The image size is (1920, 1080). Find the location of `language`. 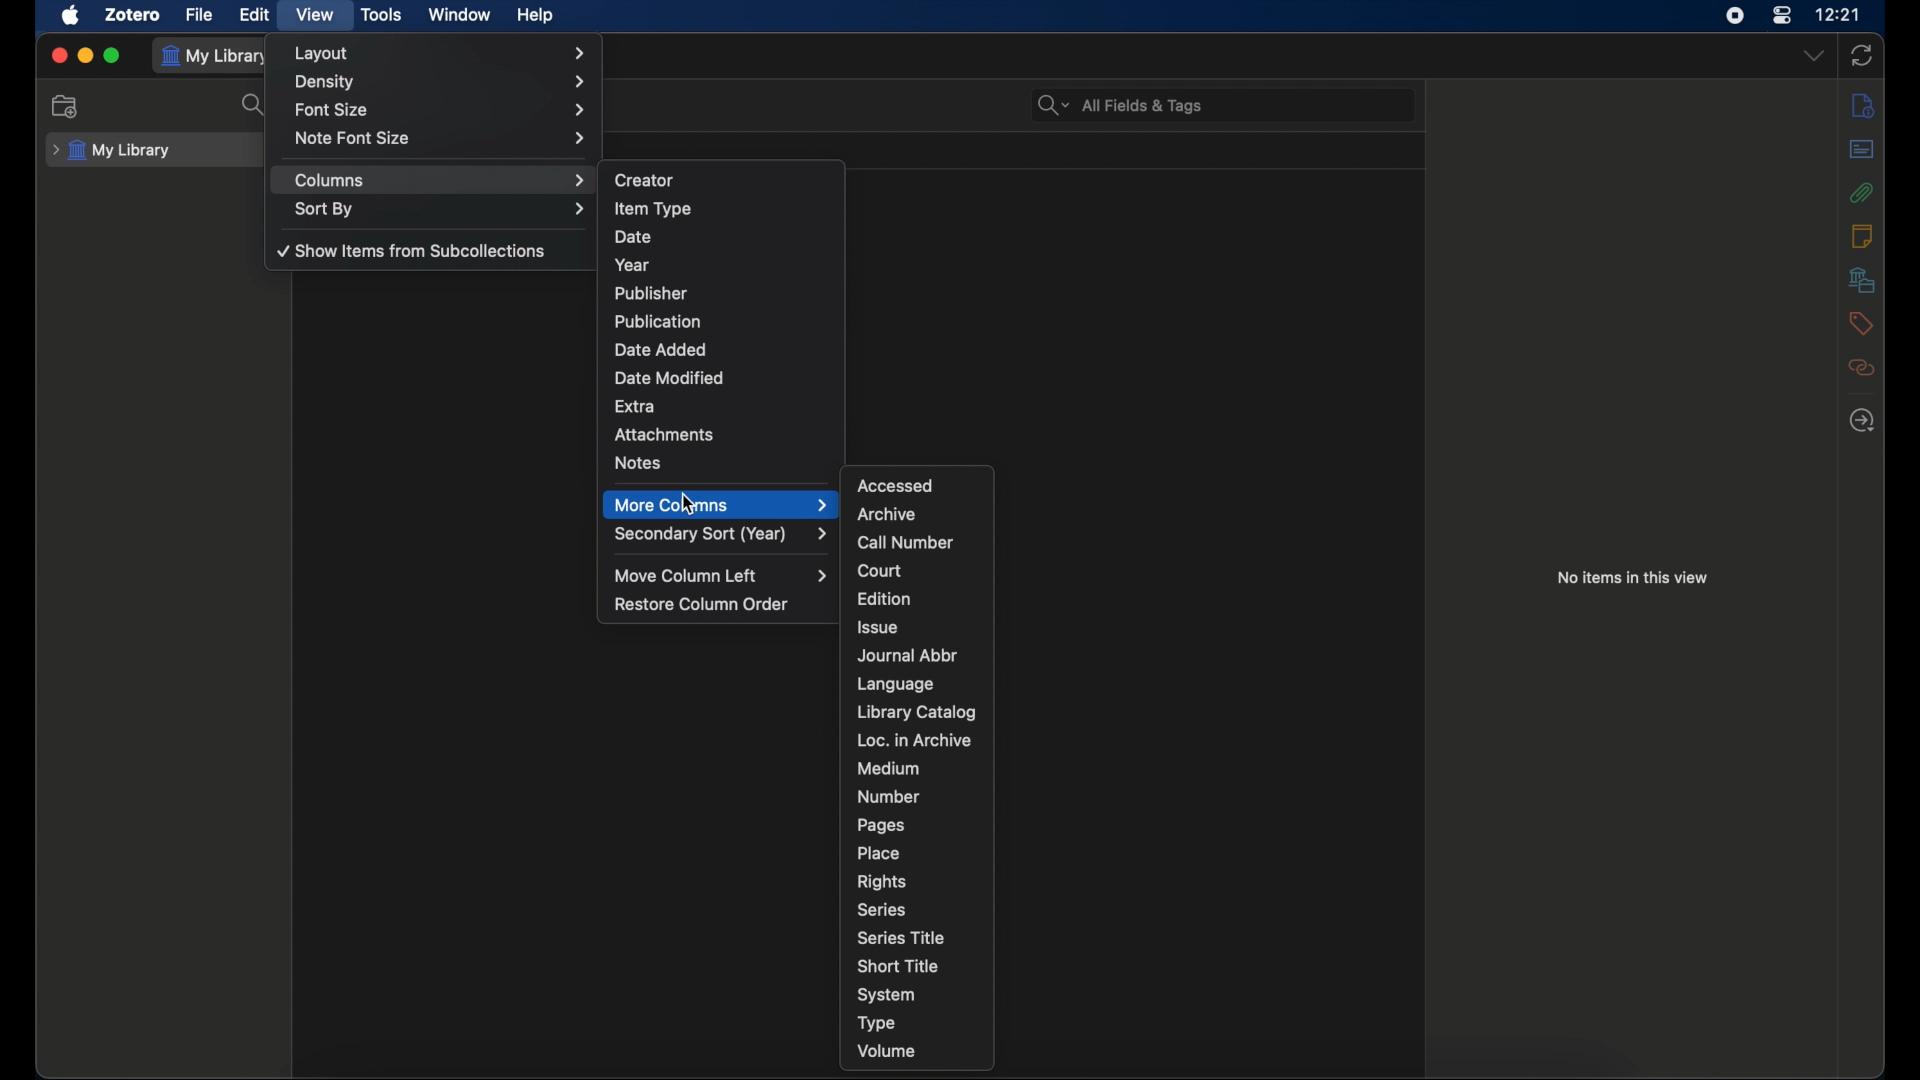

language is located at coordinates (896, 684).